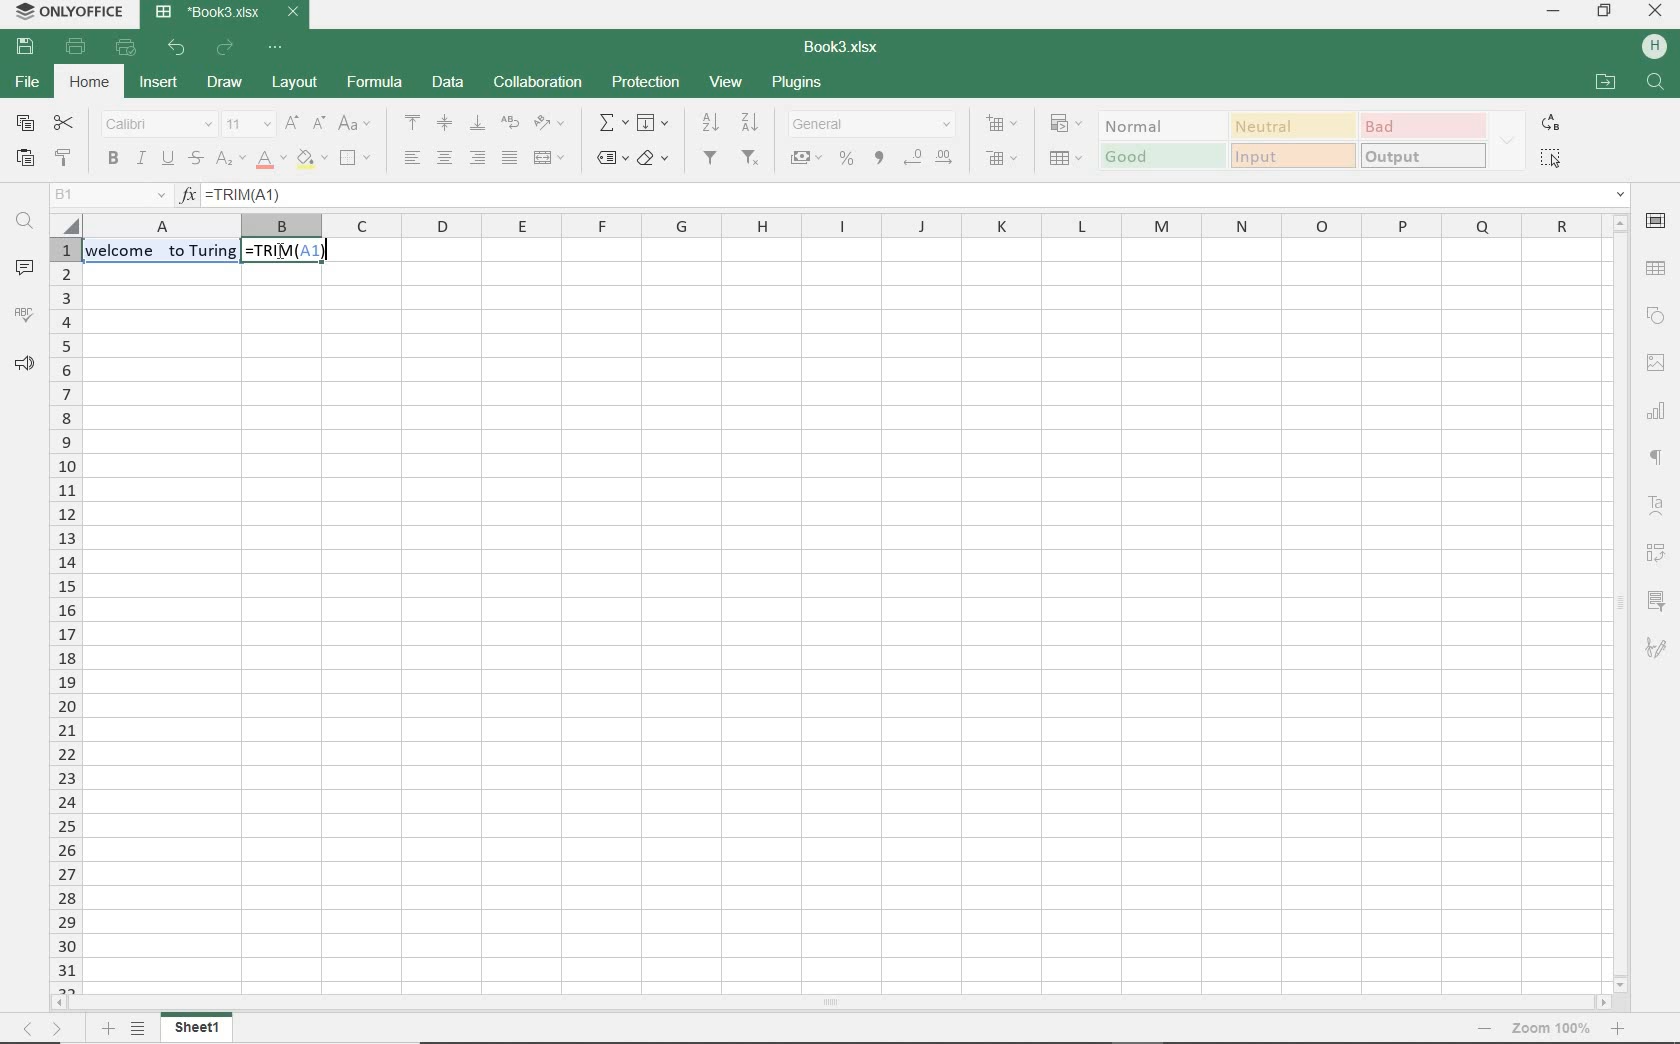  What do you see at coordinates (311, 161) in the screenshot?
I see `fill color` at bounding box center [311, 161].